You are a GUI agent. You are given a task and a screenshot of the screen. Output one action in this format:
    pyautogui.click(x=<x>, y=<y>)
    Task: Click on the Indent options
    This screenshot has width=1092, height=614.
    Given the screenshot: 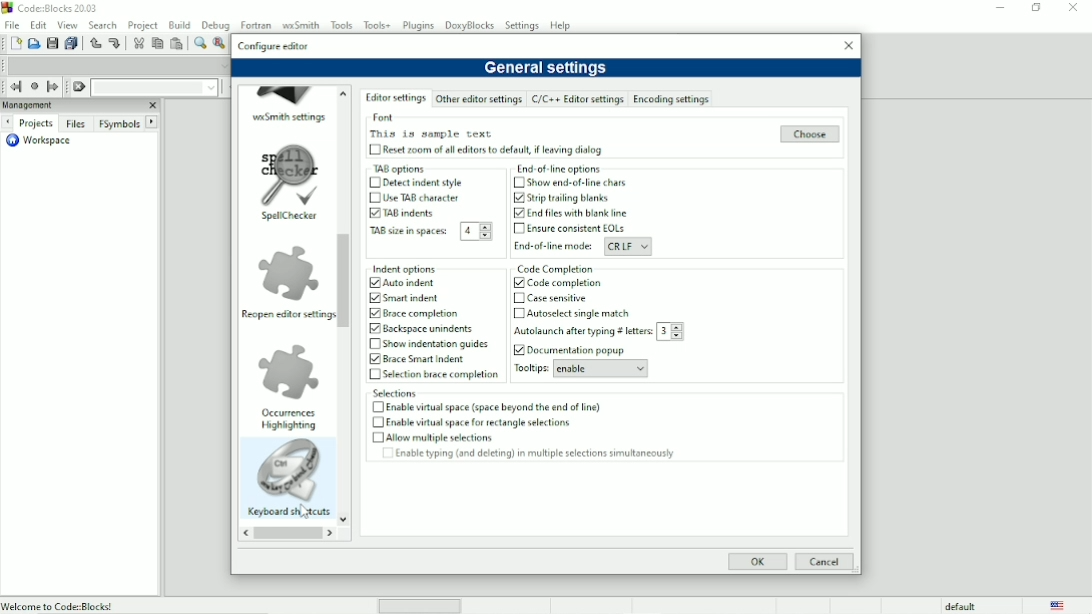 What is the action you would take?
    pyautogui.click(x=425, y=268)
    